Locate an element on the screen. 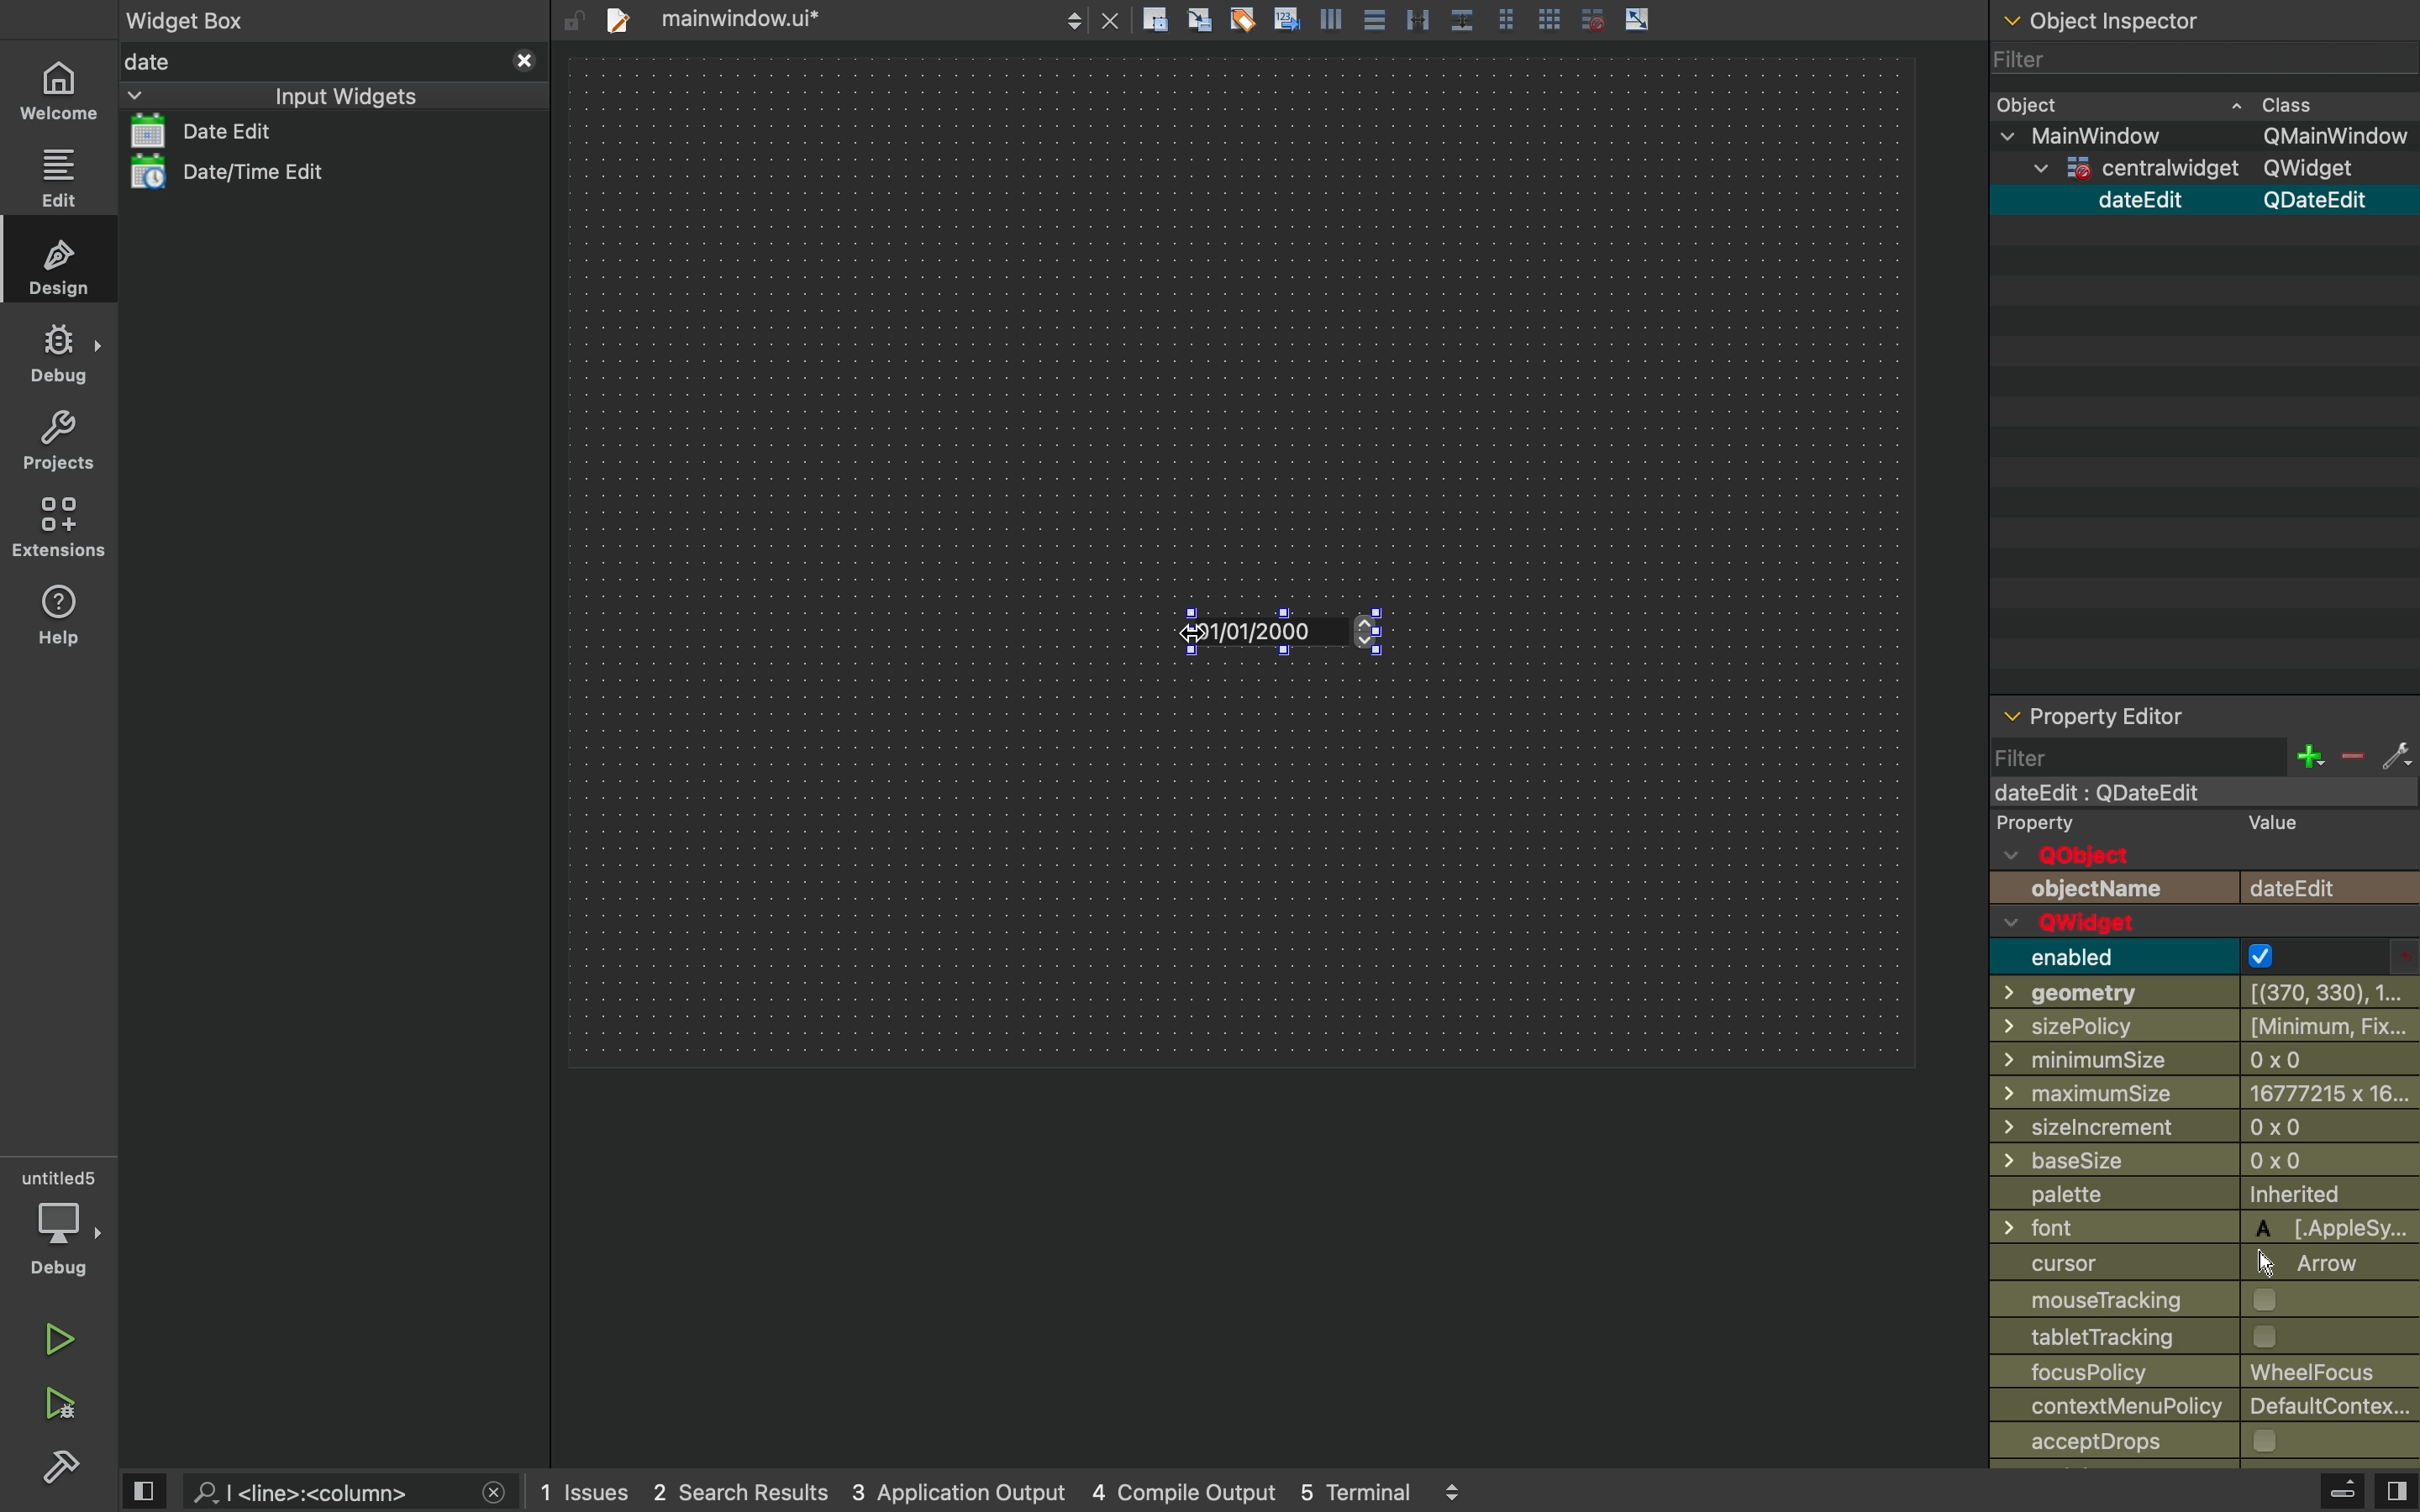 The height and width of the screenshot is (1512, 2420). next/back is located at coordinates (1072, 17).